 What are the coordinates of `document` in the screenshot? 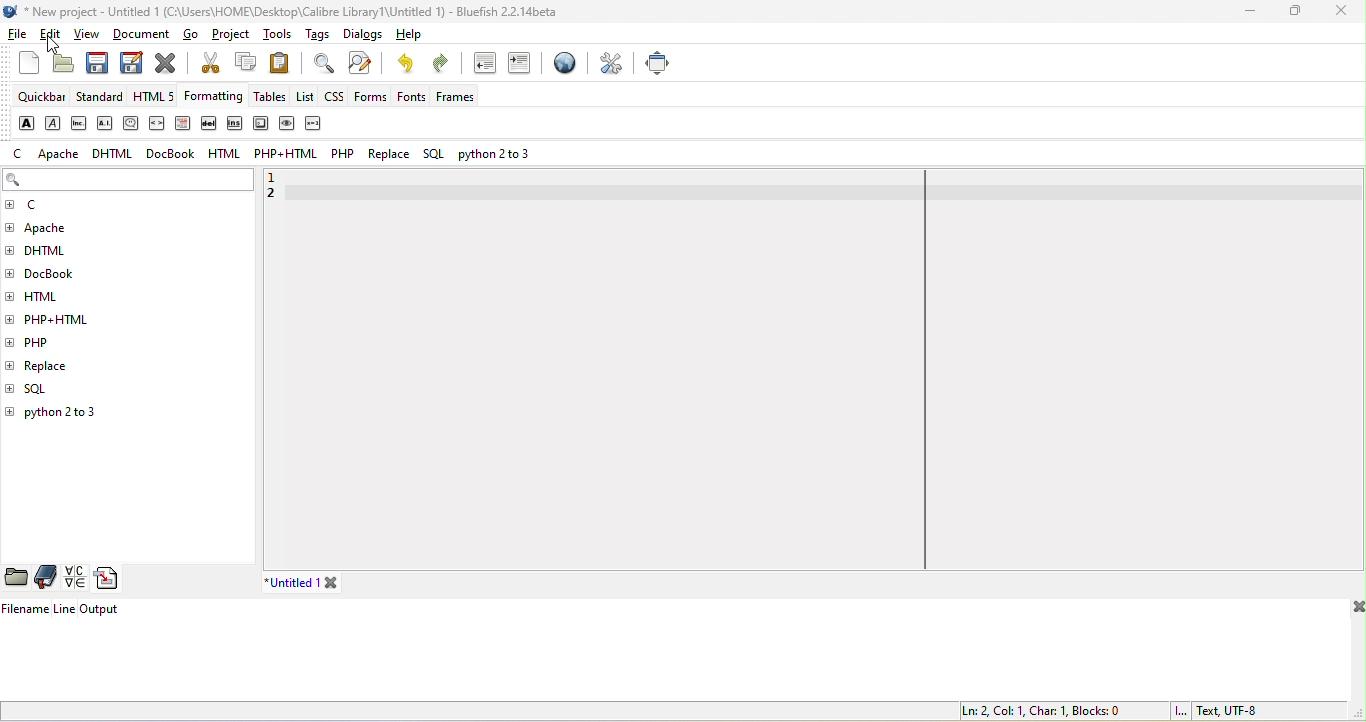 It's located at (144, 35).